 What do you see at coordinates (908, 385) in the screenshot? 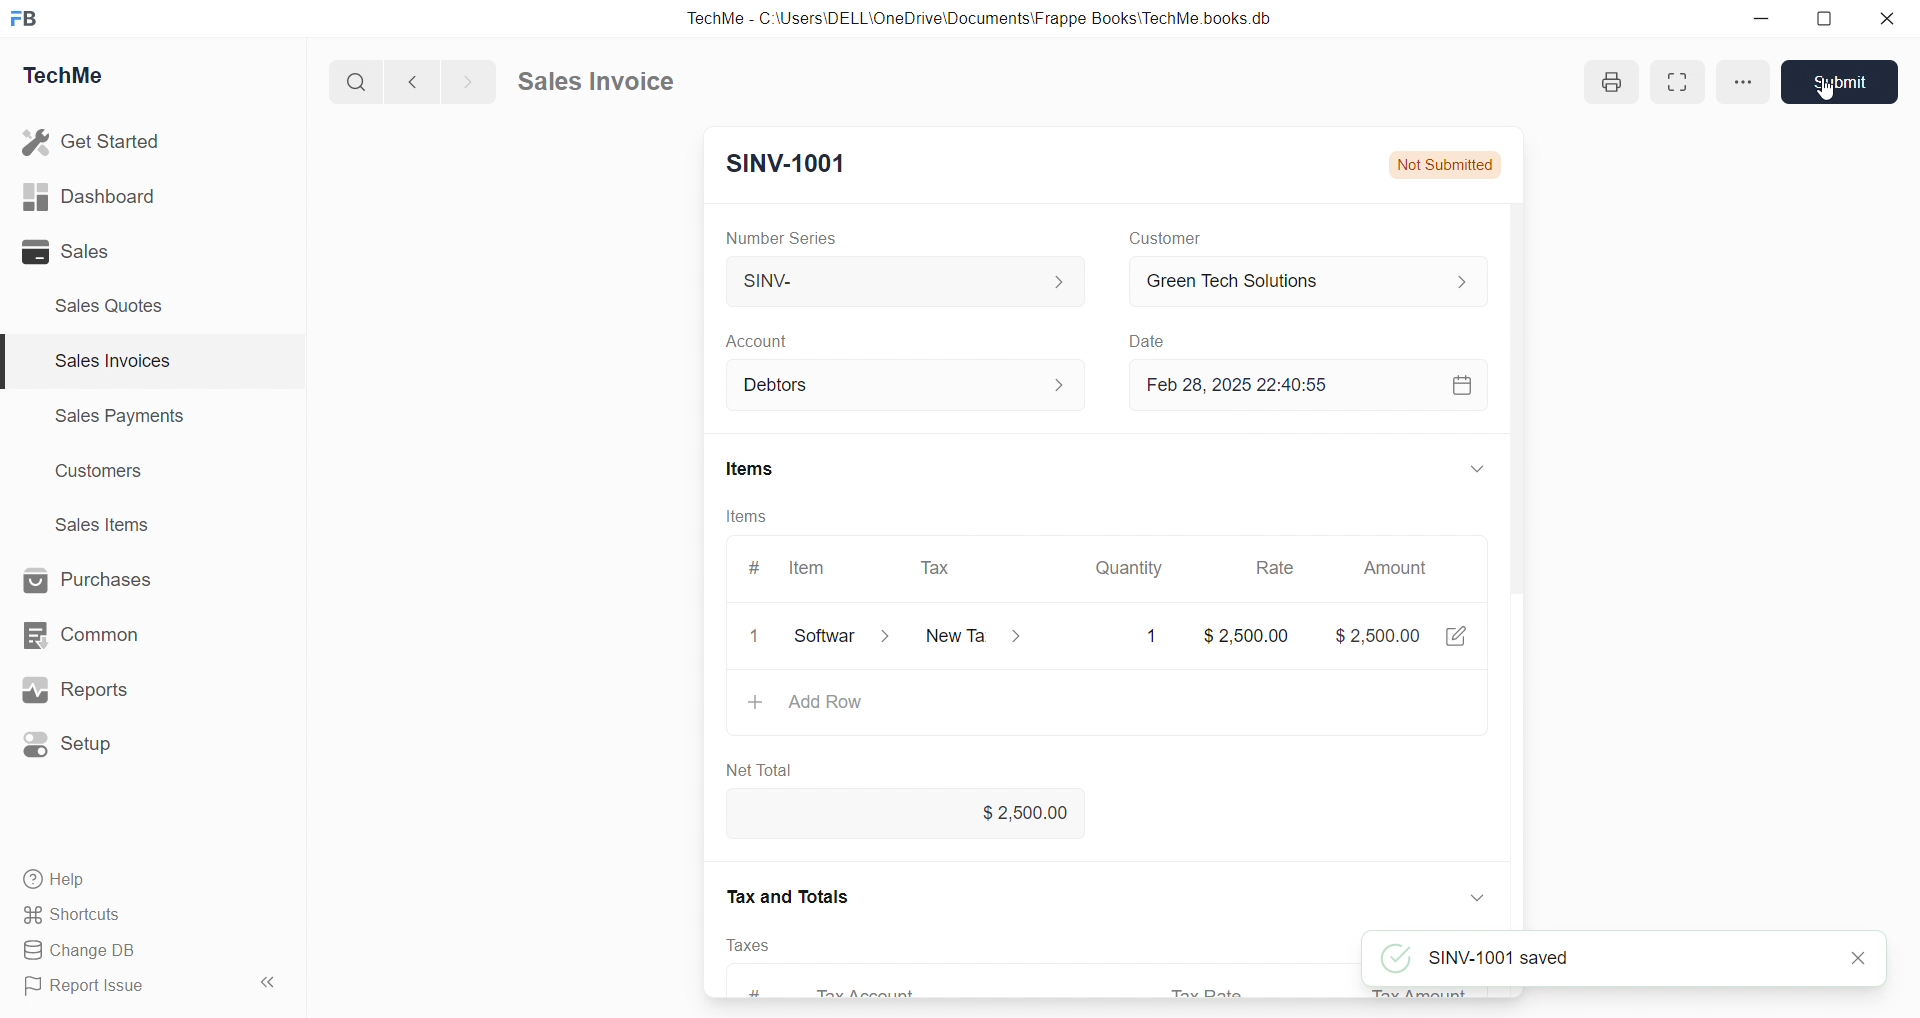
I see `Debtors` at bounding box center [908, 385].